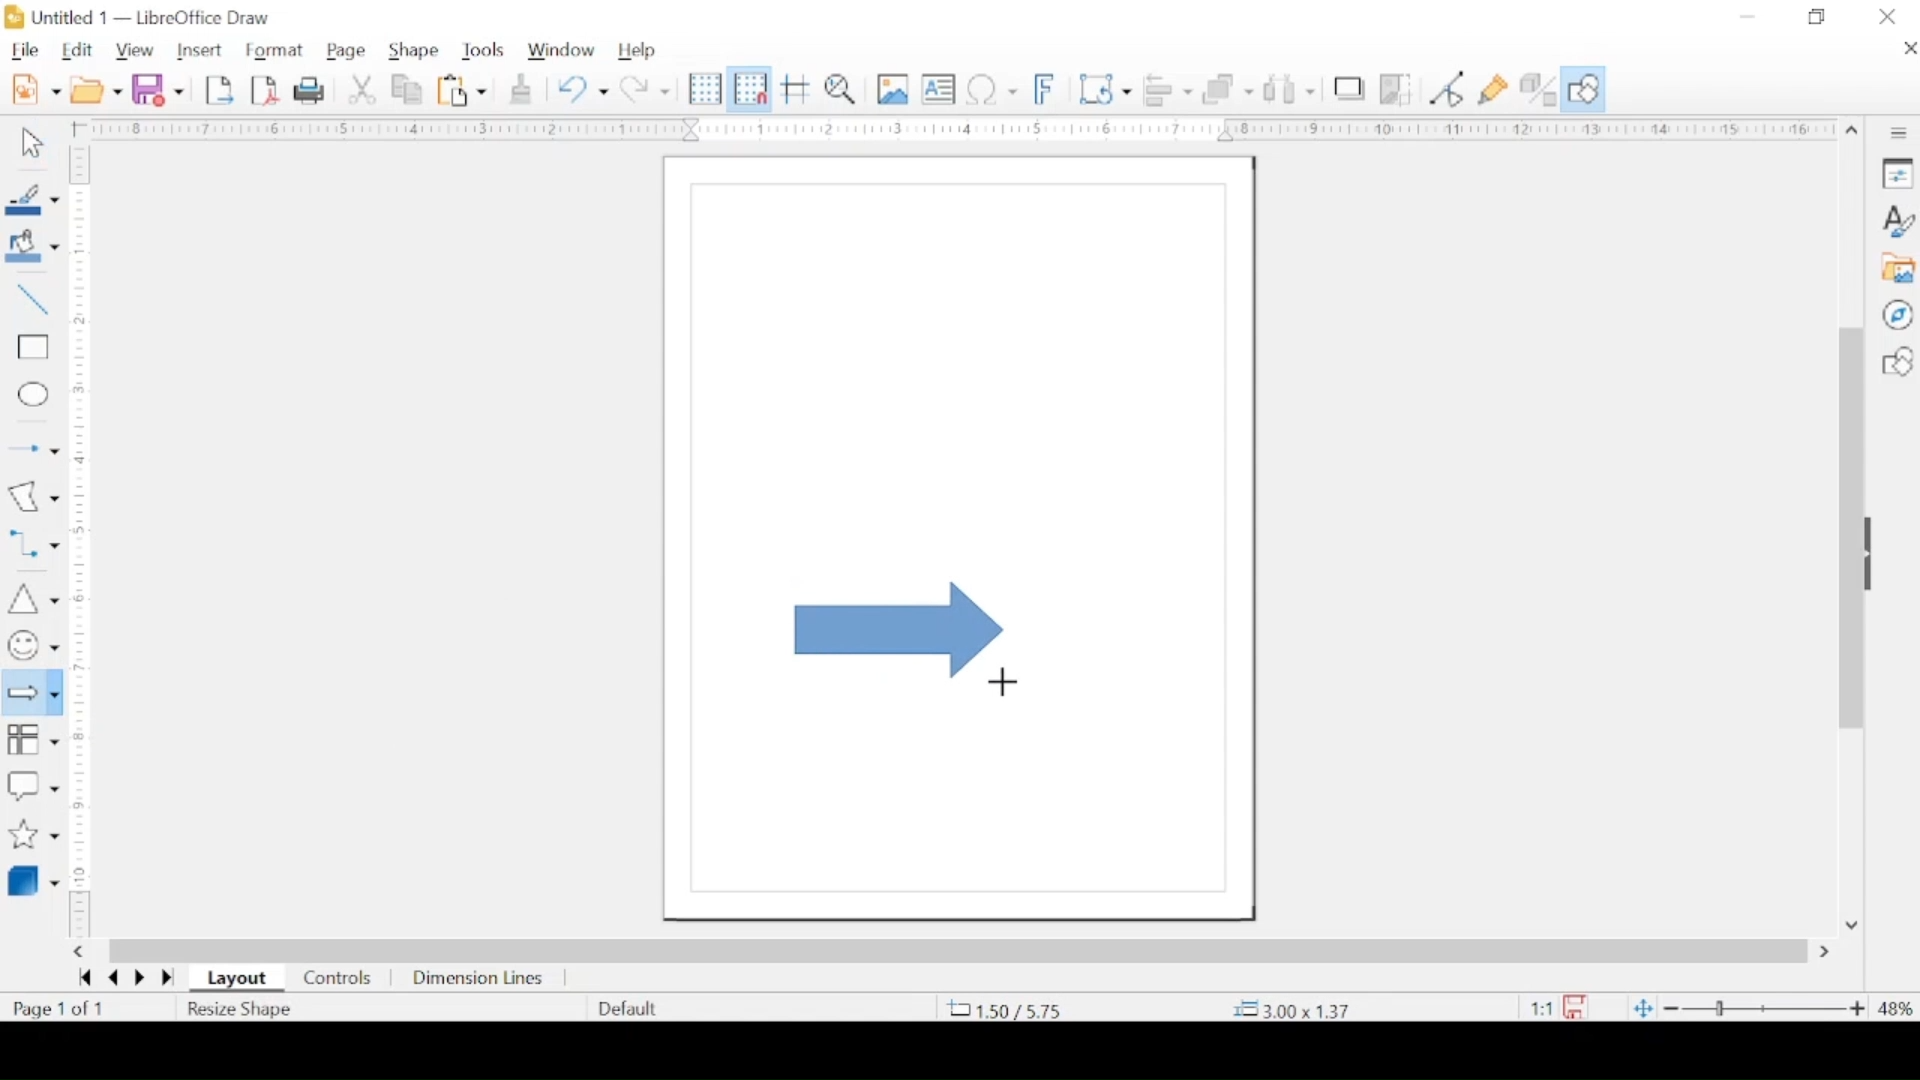 This screenshot has height=1080, width=1920. I want to click on controls, so click(339, 979).